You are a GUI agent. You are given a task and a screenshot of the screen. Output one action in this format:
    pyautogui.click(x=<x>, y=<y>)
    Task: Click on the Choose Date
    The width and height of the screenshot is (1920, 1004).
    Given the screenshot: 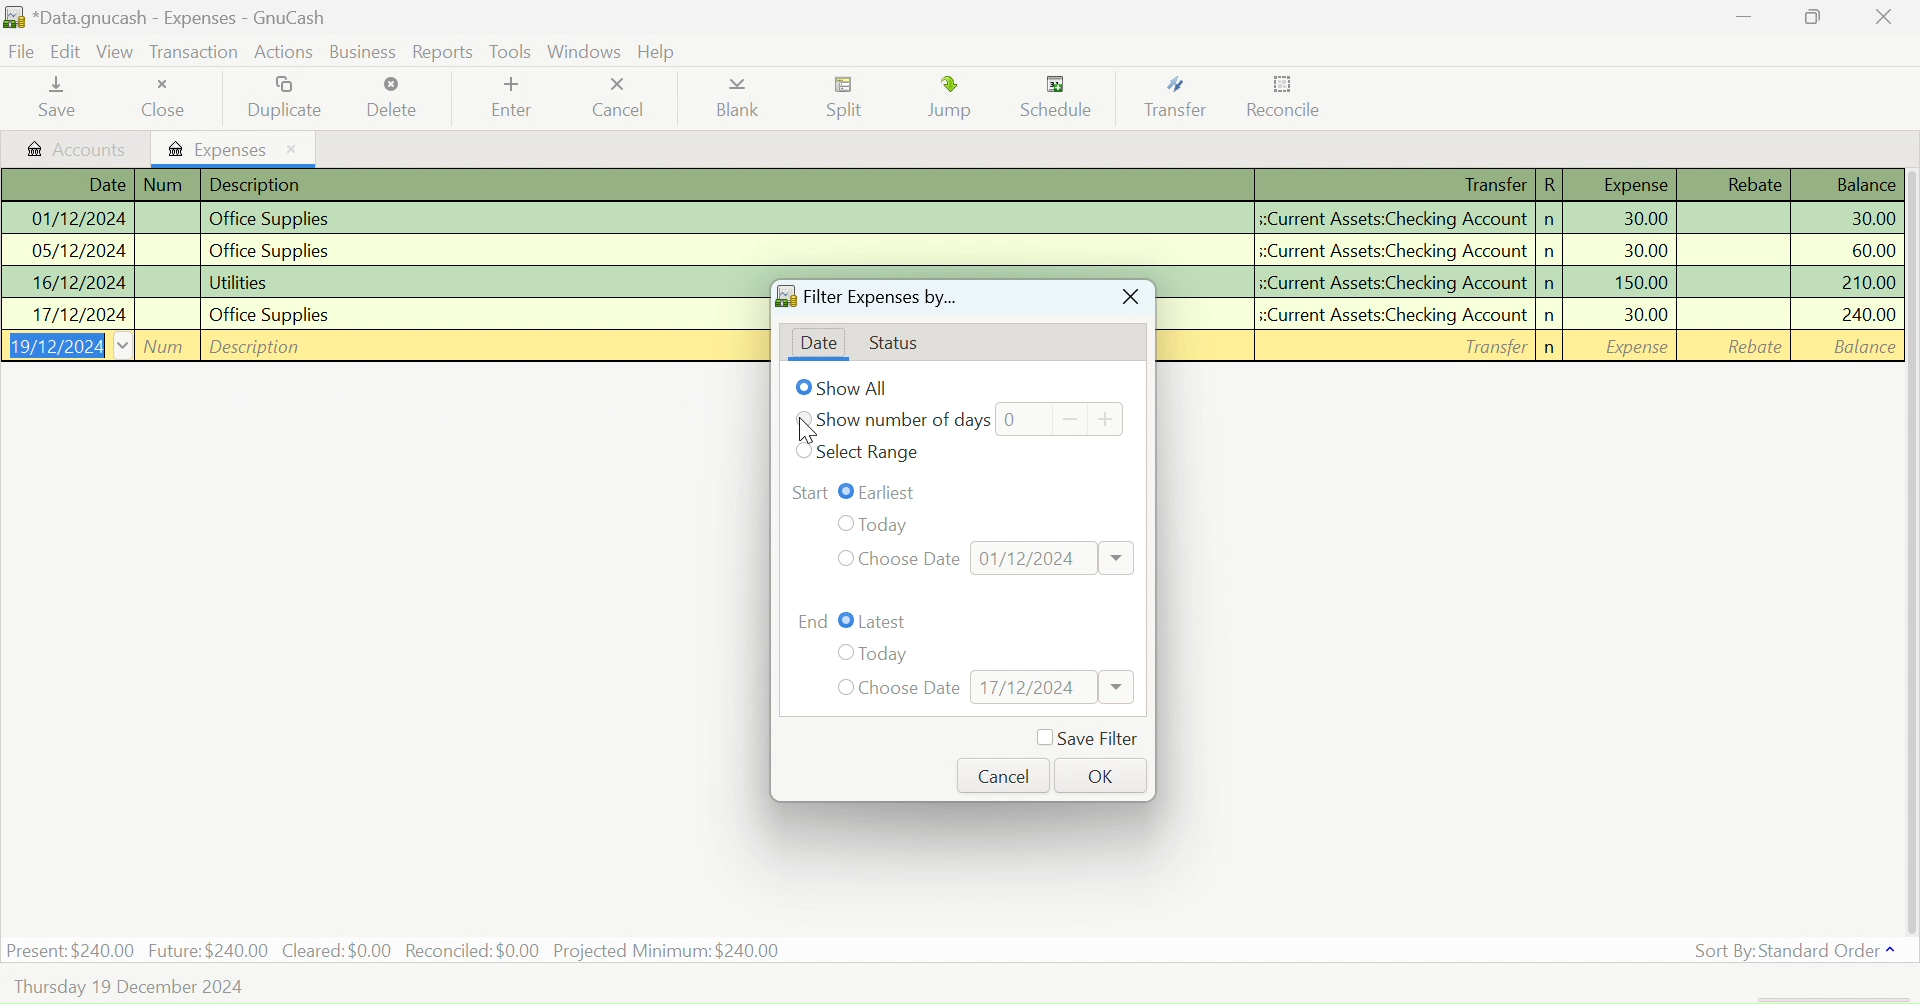 What is the action you would take?
    pyautogui.click(x=912, y=557)
    